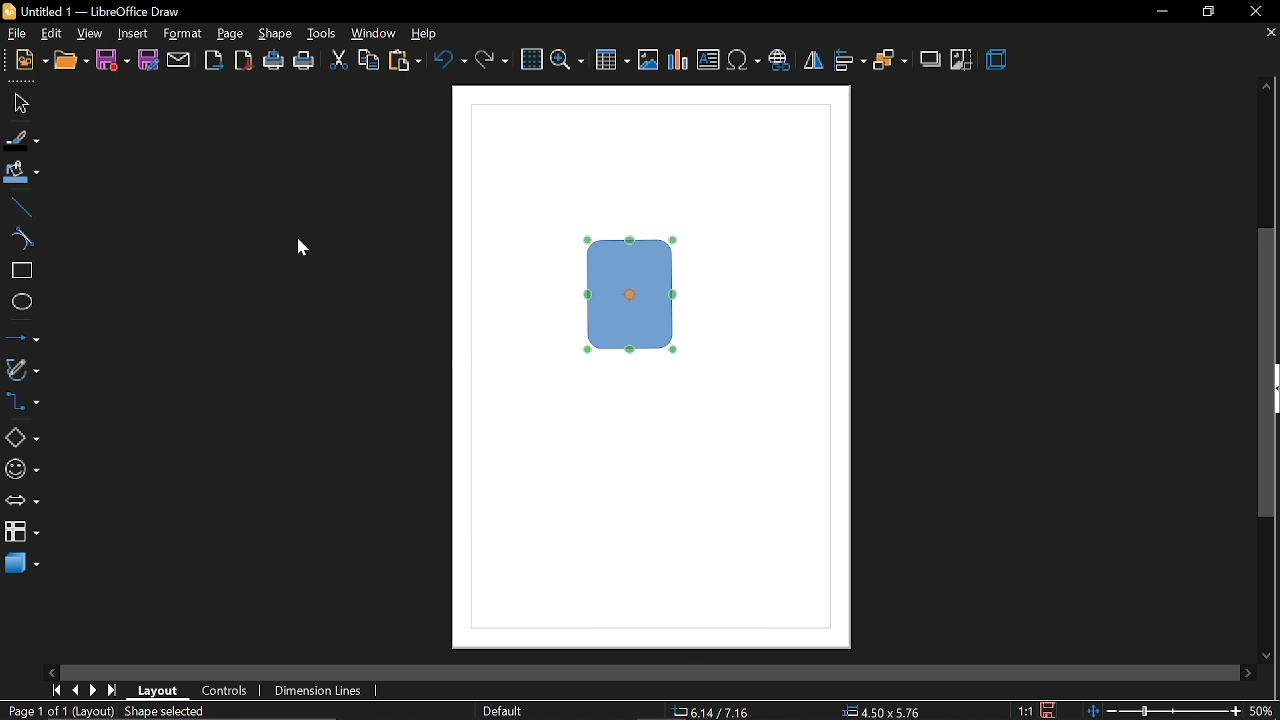 Image resolution: width=1280 pixels, height=720 pixels. Describe the element at coordinates (22, 532) in the screenshot. I see `flowchart` at that location.